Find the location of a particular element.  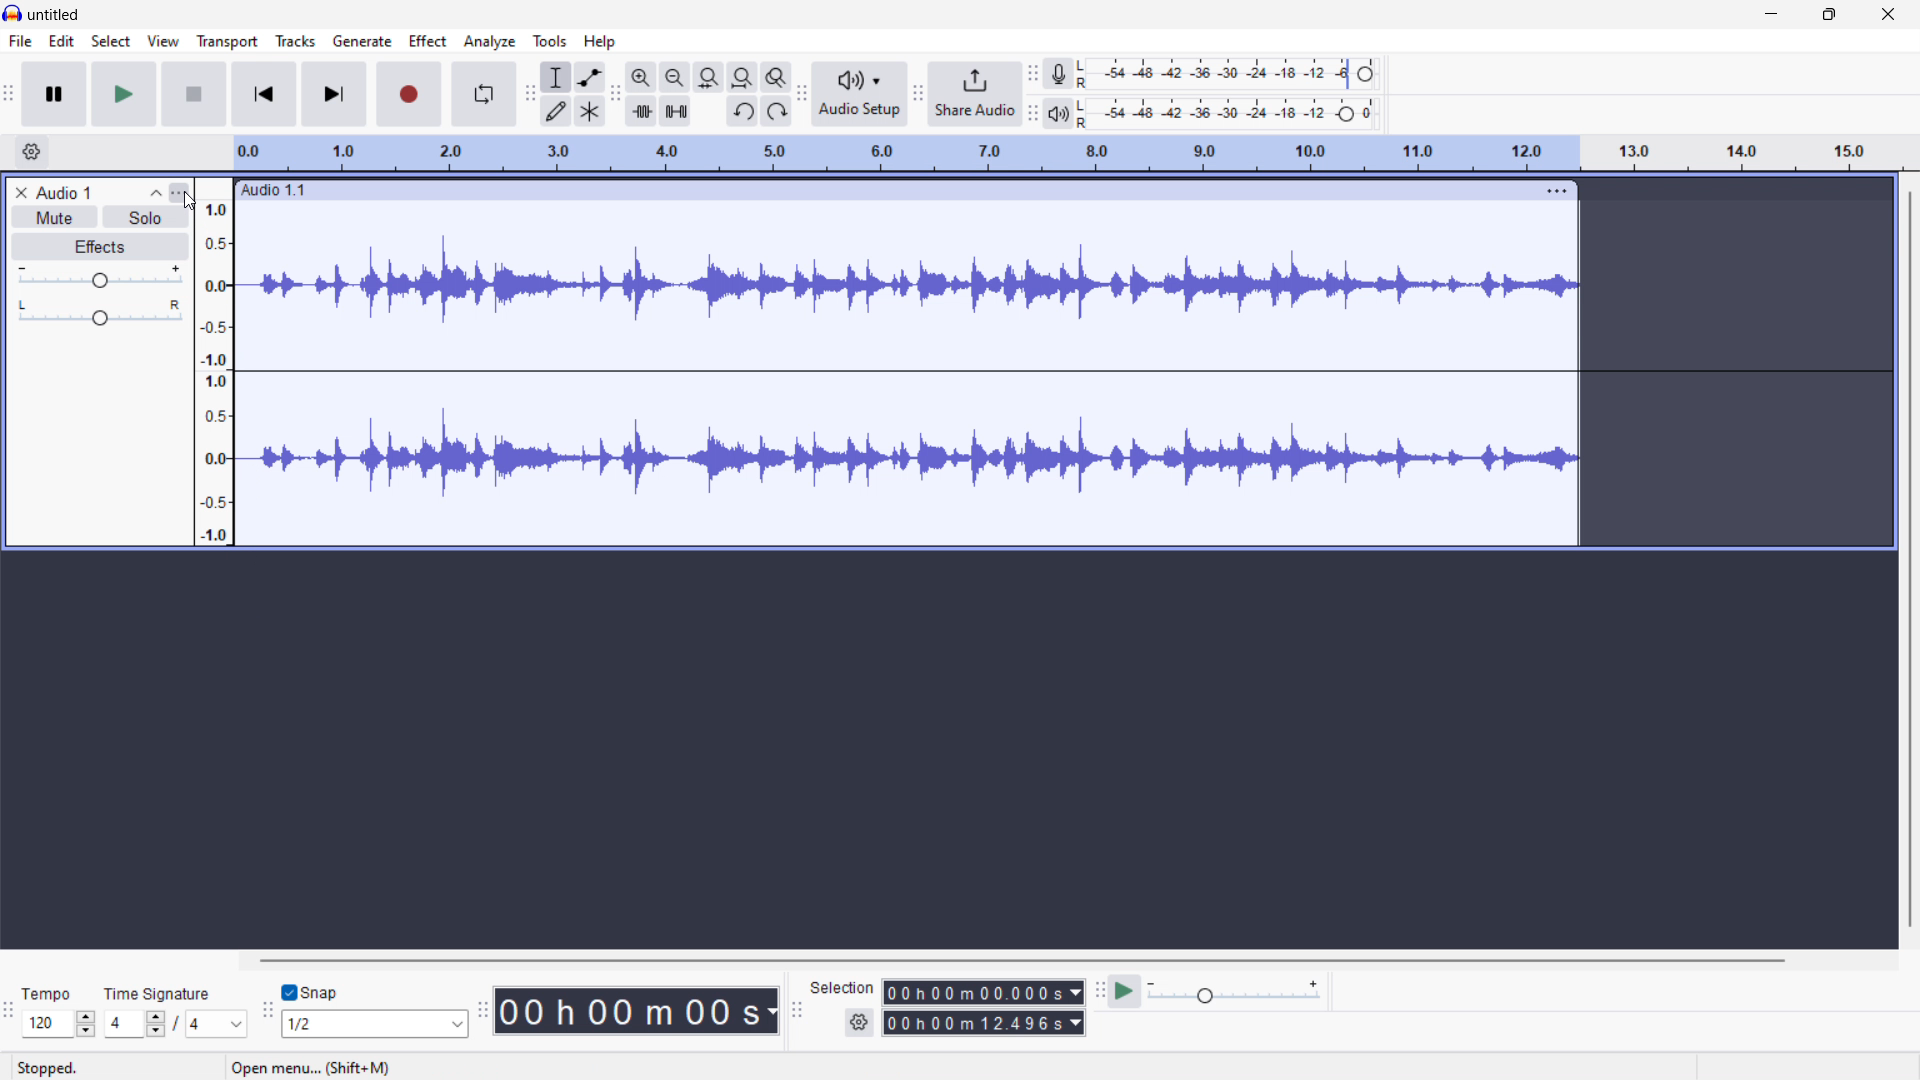

Time Signature Label is located at coordinates (164, 991).